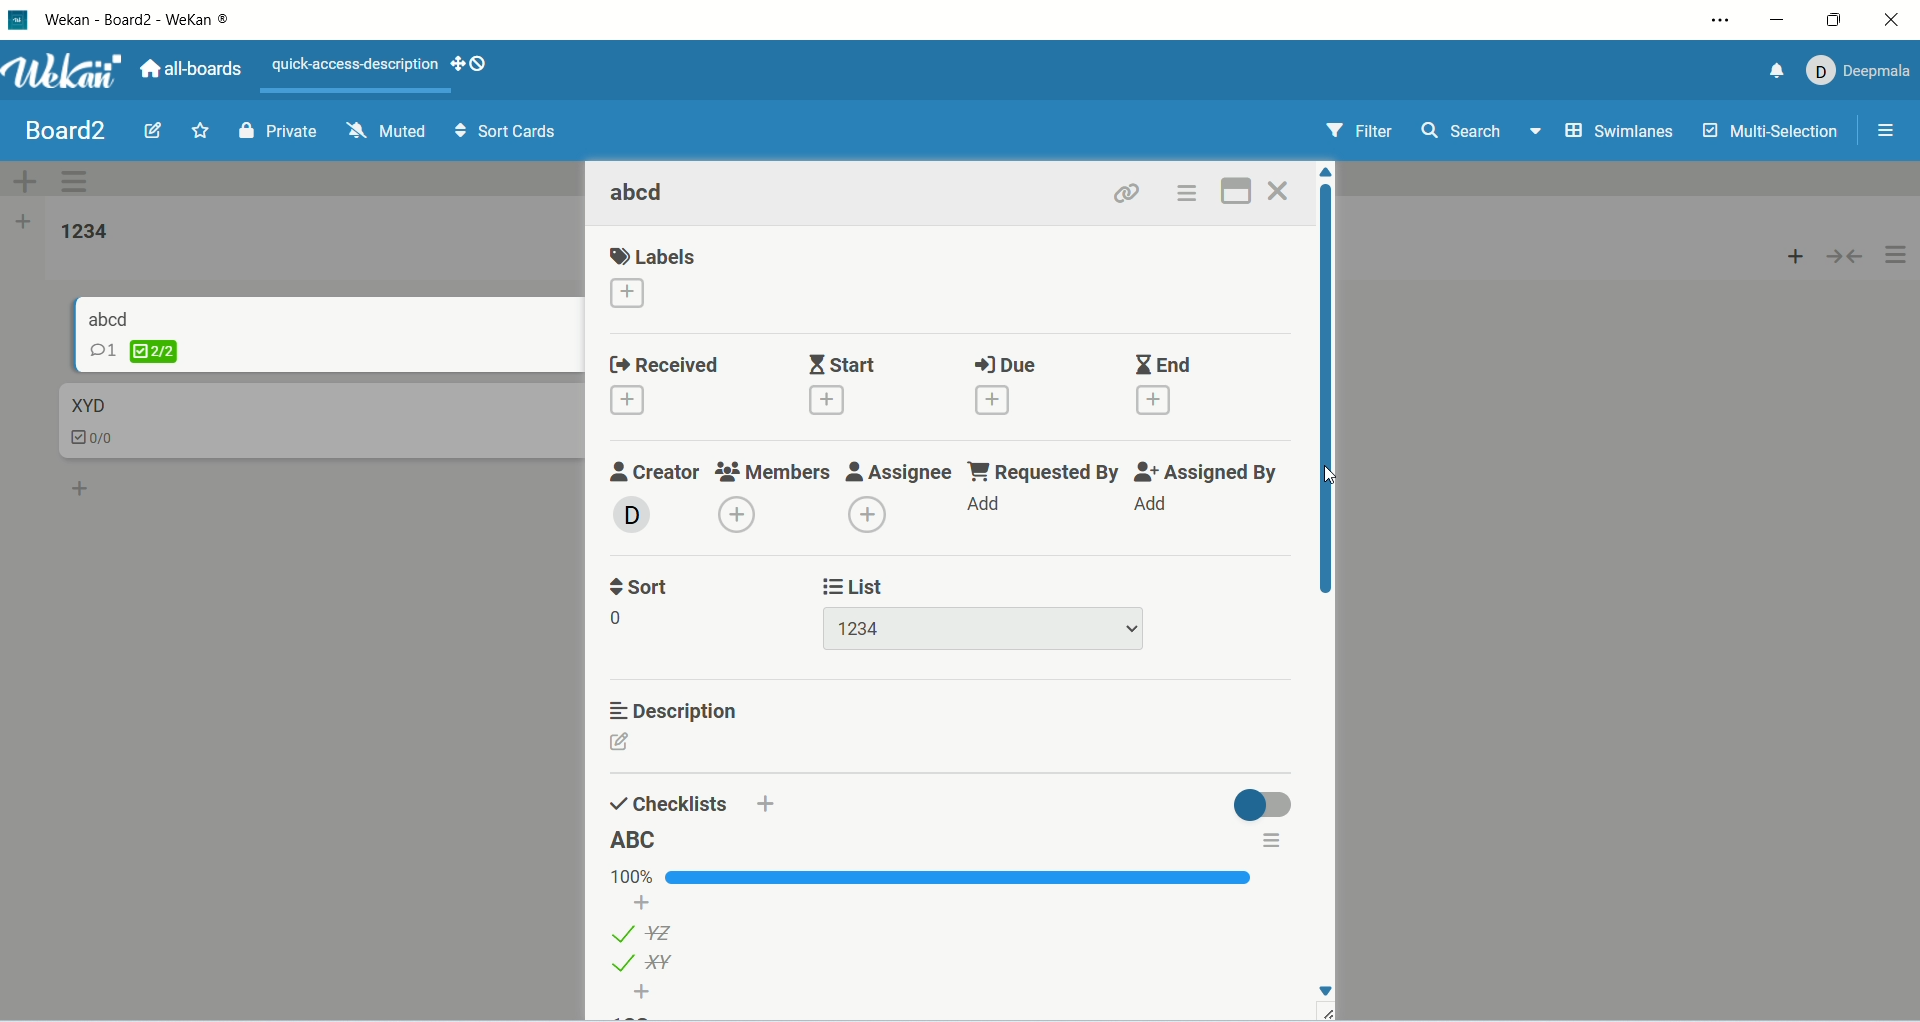 This screenshot has height=1022, width=1920. What do you see at coordinates (644, 902) in the screenshot?
I see `add` at bounding box center [644, 902].